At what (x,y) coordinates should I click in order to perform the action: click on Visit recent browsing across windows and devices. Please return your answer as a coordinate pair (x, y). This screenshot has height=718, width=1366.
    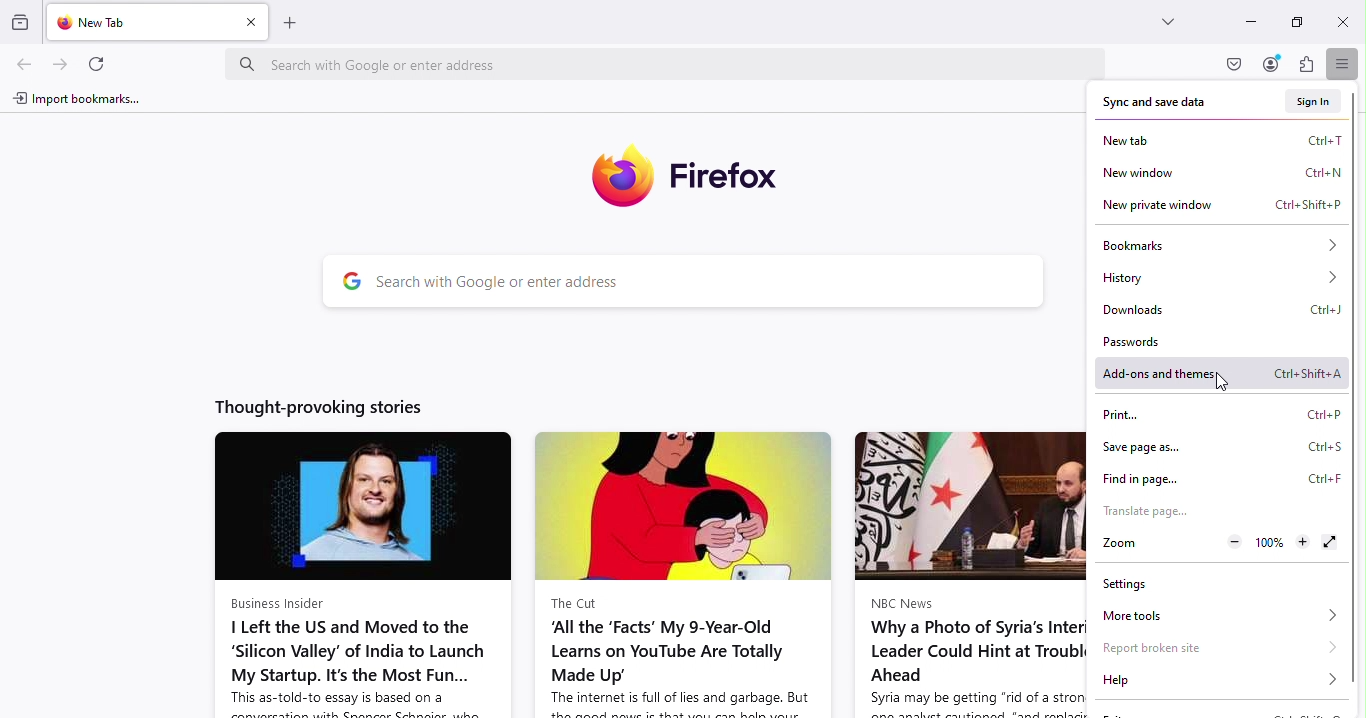
    Looking at the image, I should click on (24, 18).